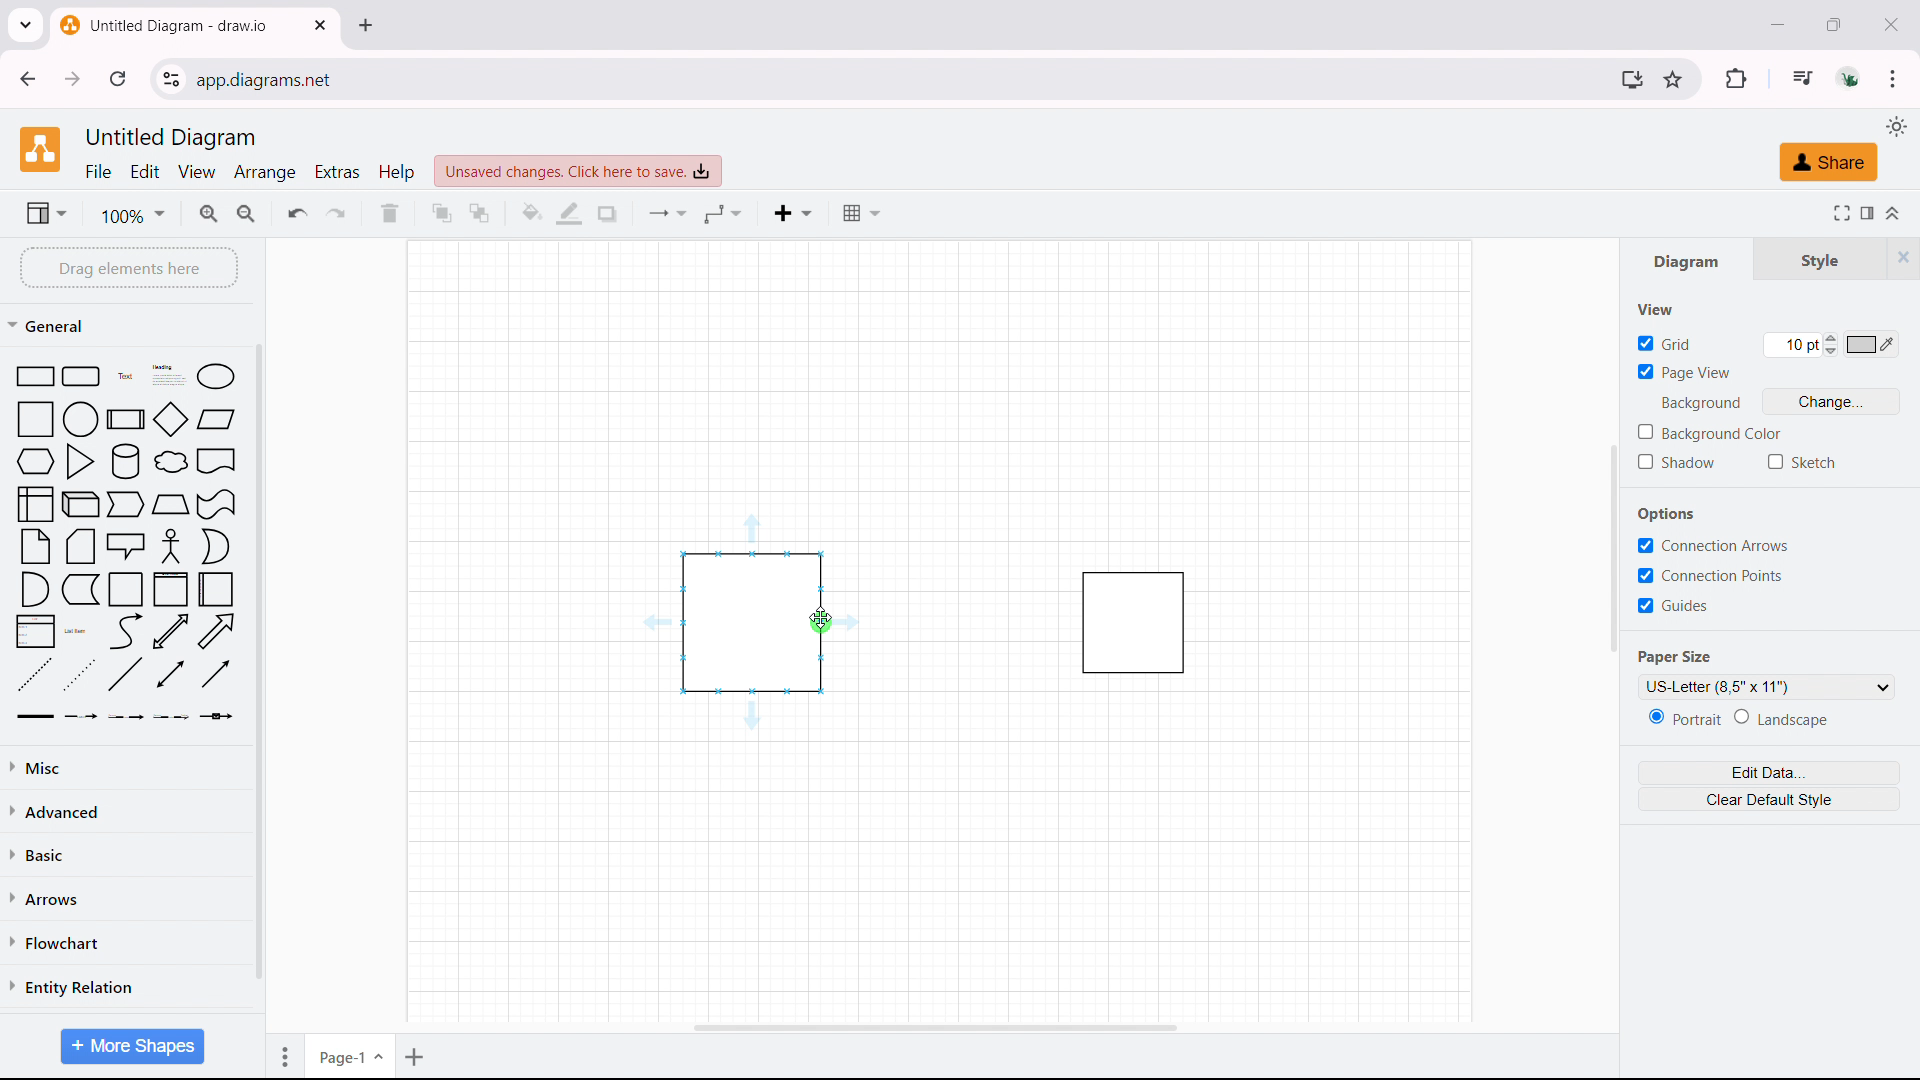 This screenshot has height=1080, width=1920. Describe the element at coordinates (45, 212) in the screenshot. I see `view` at that location.